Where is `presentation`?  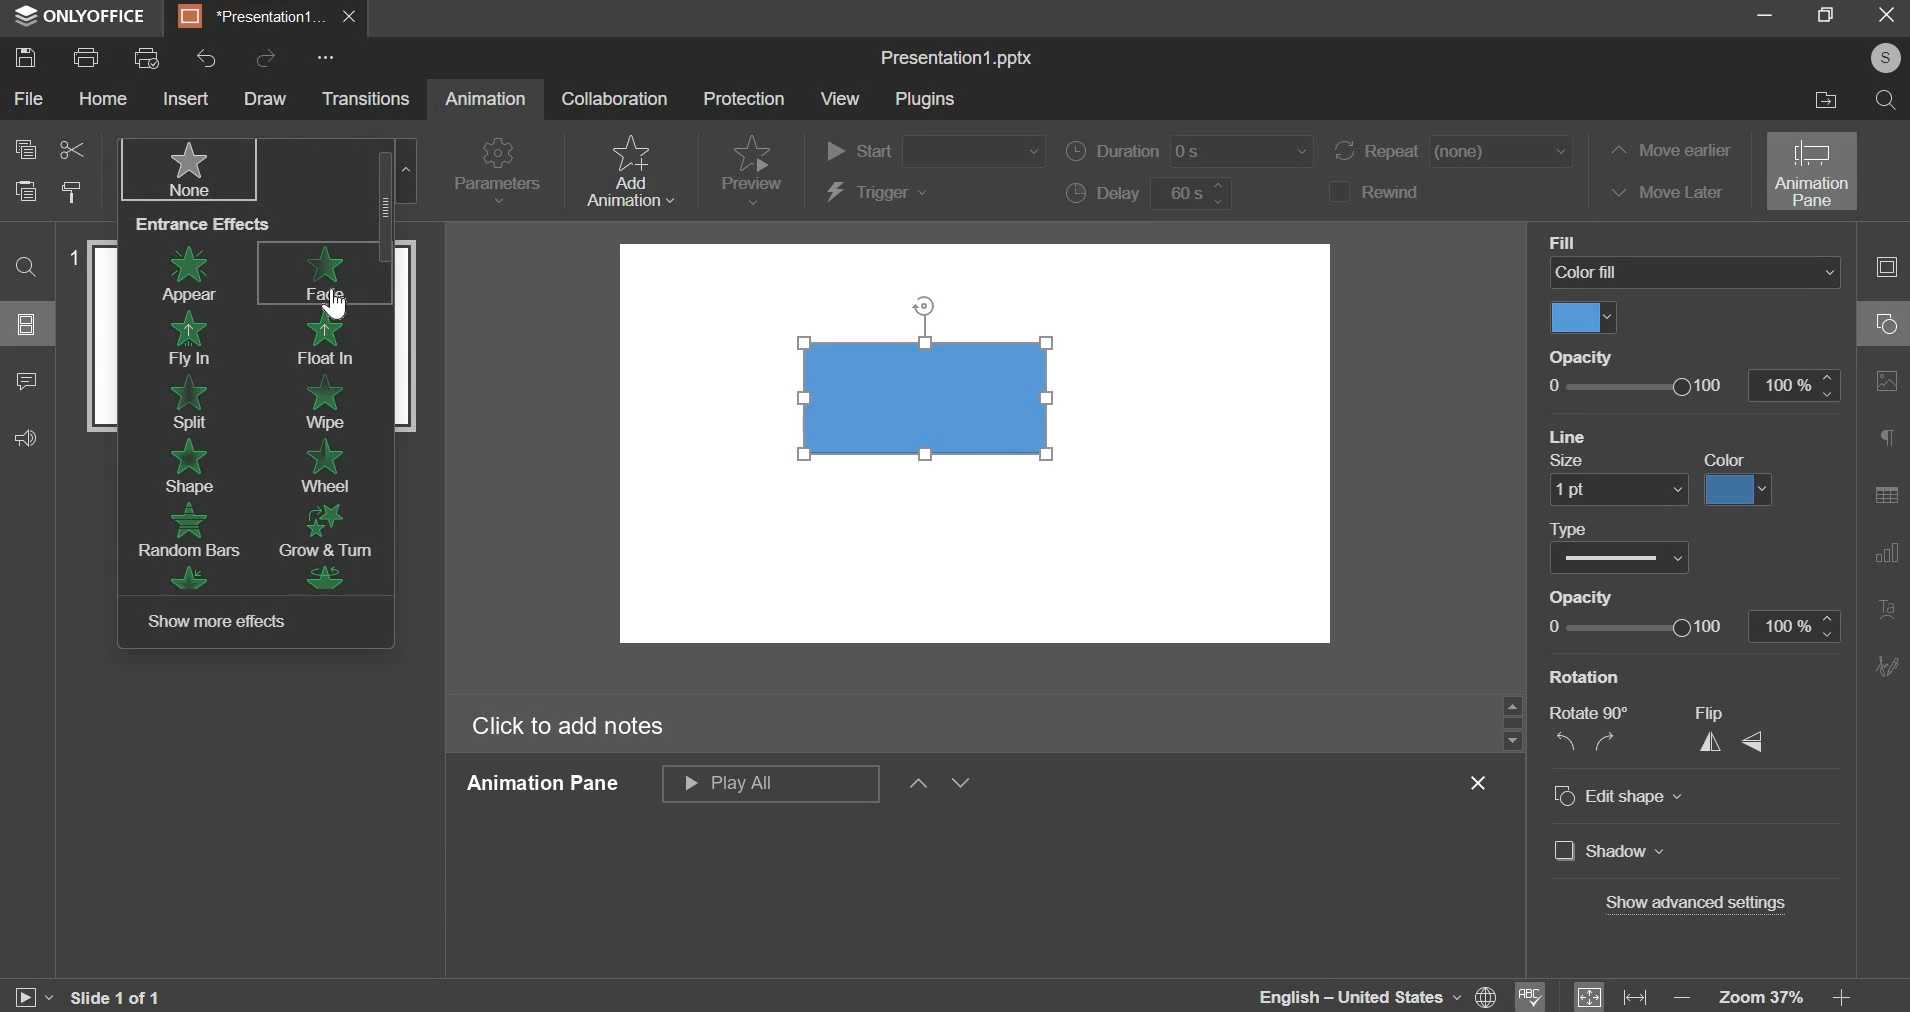 presentation is located at coordinates (264, 19).